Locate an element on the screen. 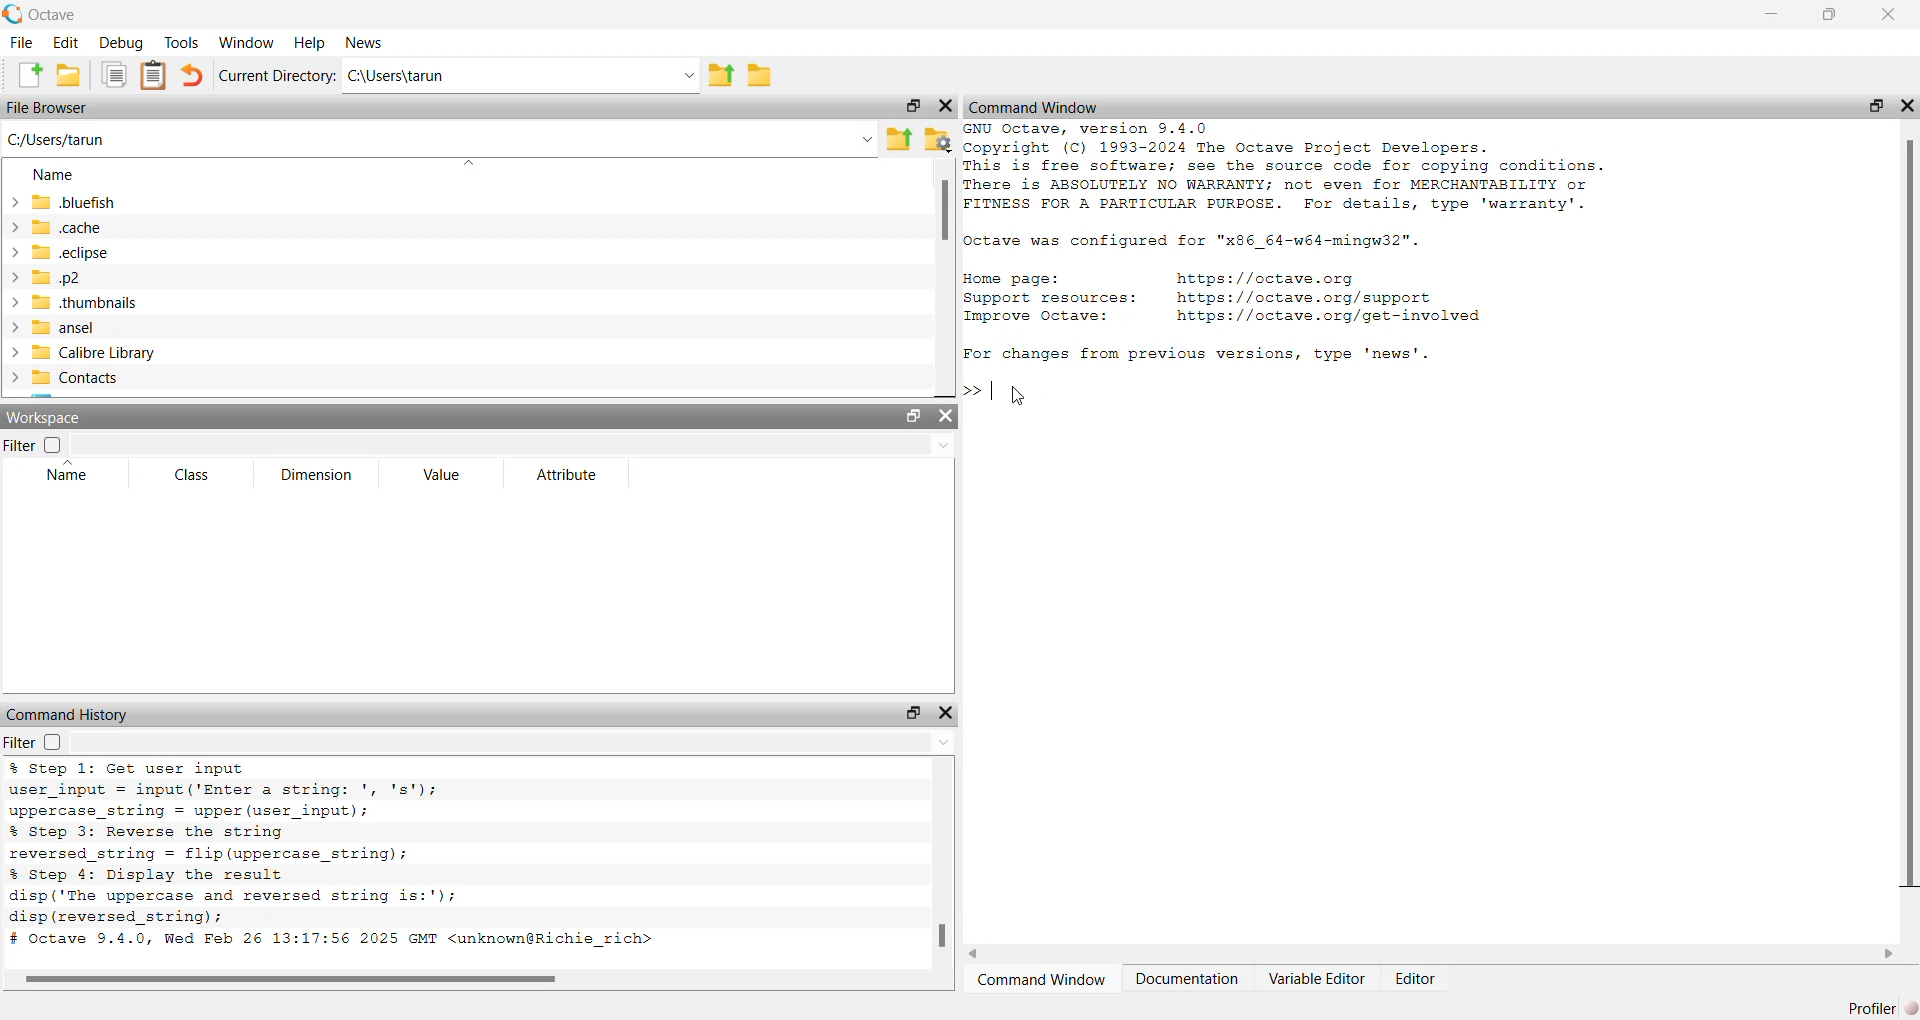  enter the path or filename is located at coordinates (438, 139).